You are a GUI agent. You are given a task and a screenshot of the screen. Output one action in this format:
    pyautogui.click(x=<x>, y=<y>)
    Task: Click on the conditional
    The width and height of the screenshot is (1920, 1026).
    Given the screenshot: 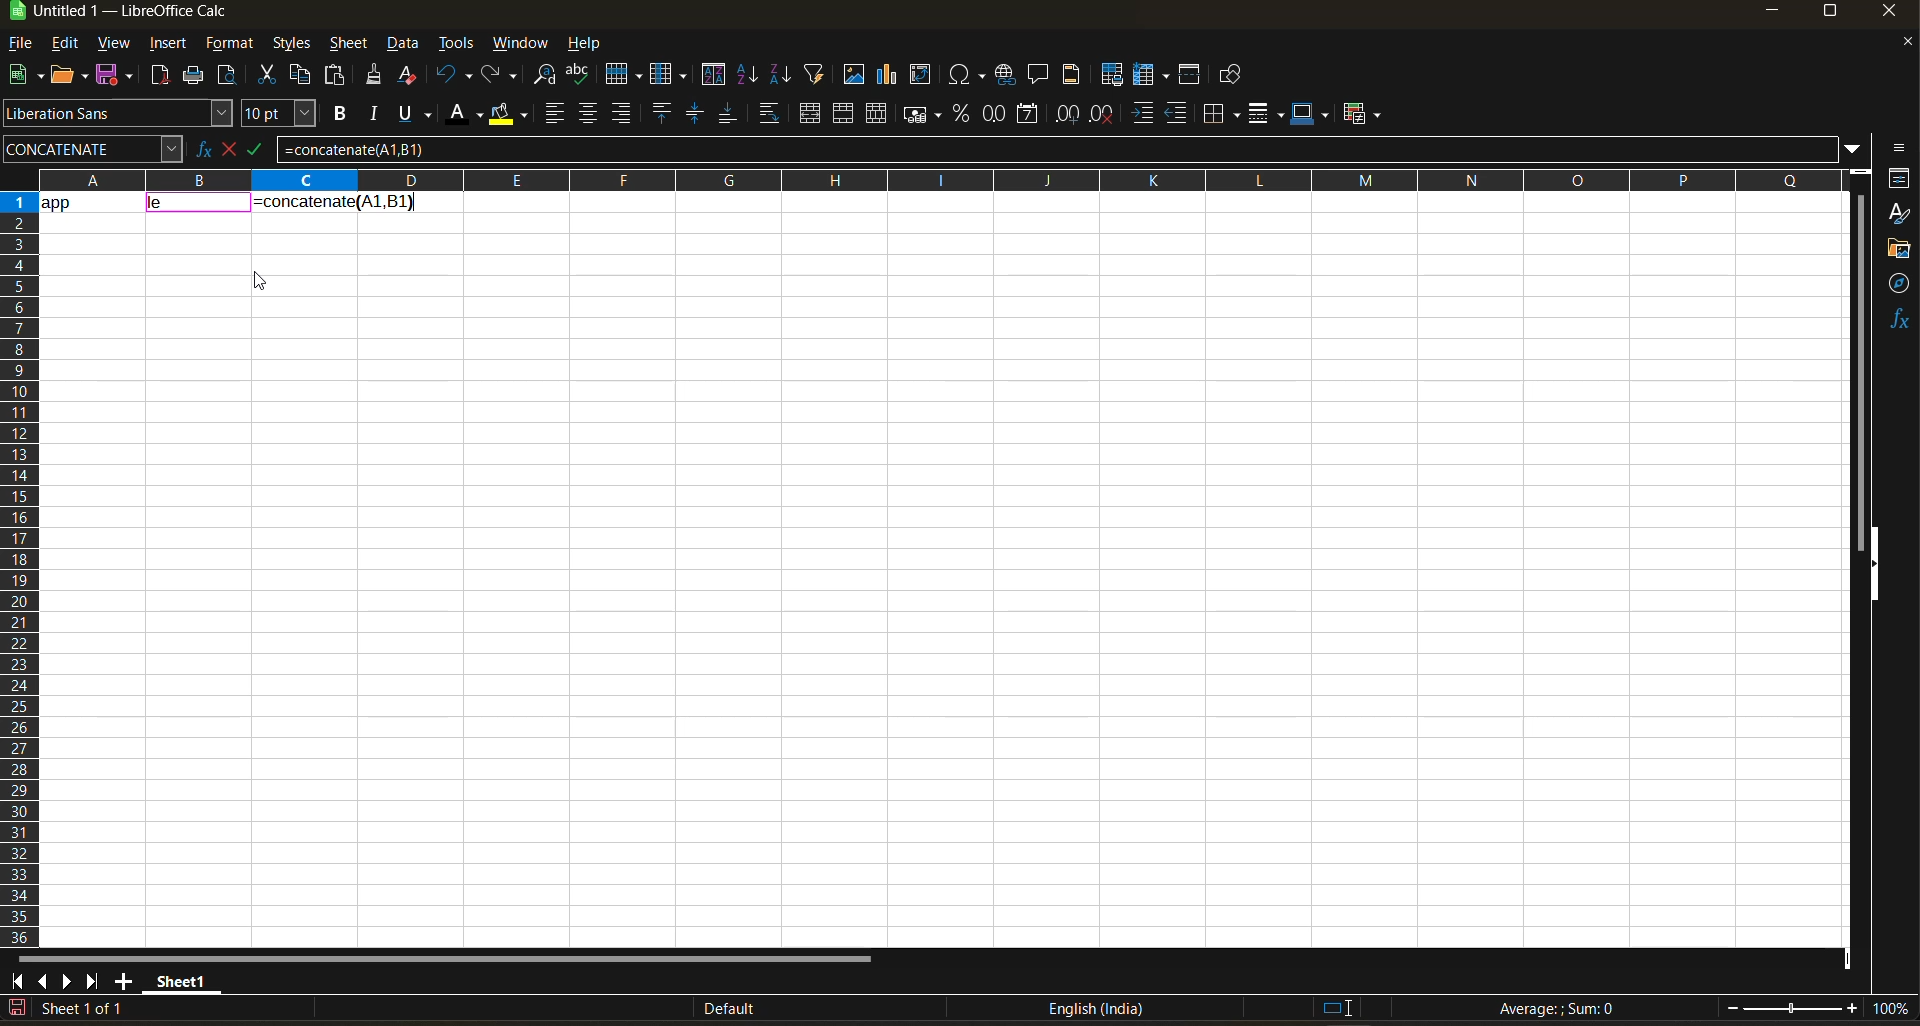 What is the action you would take?
    pyautogui.click(x=1365, y=113)
    